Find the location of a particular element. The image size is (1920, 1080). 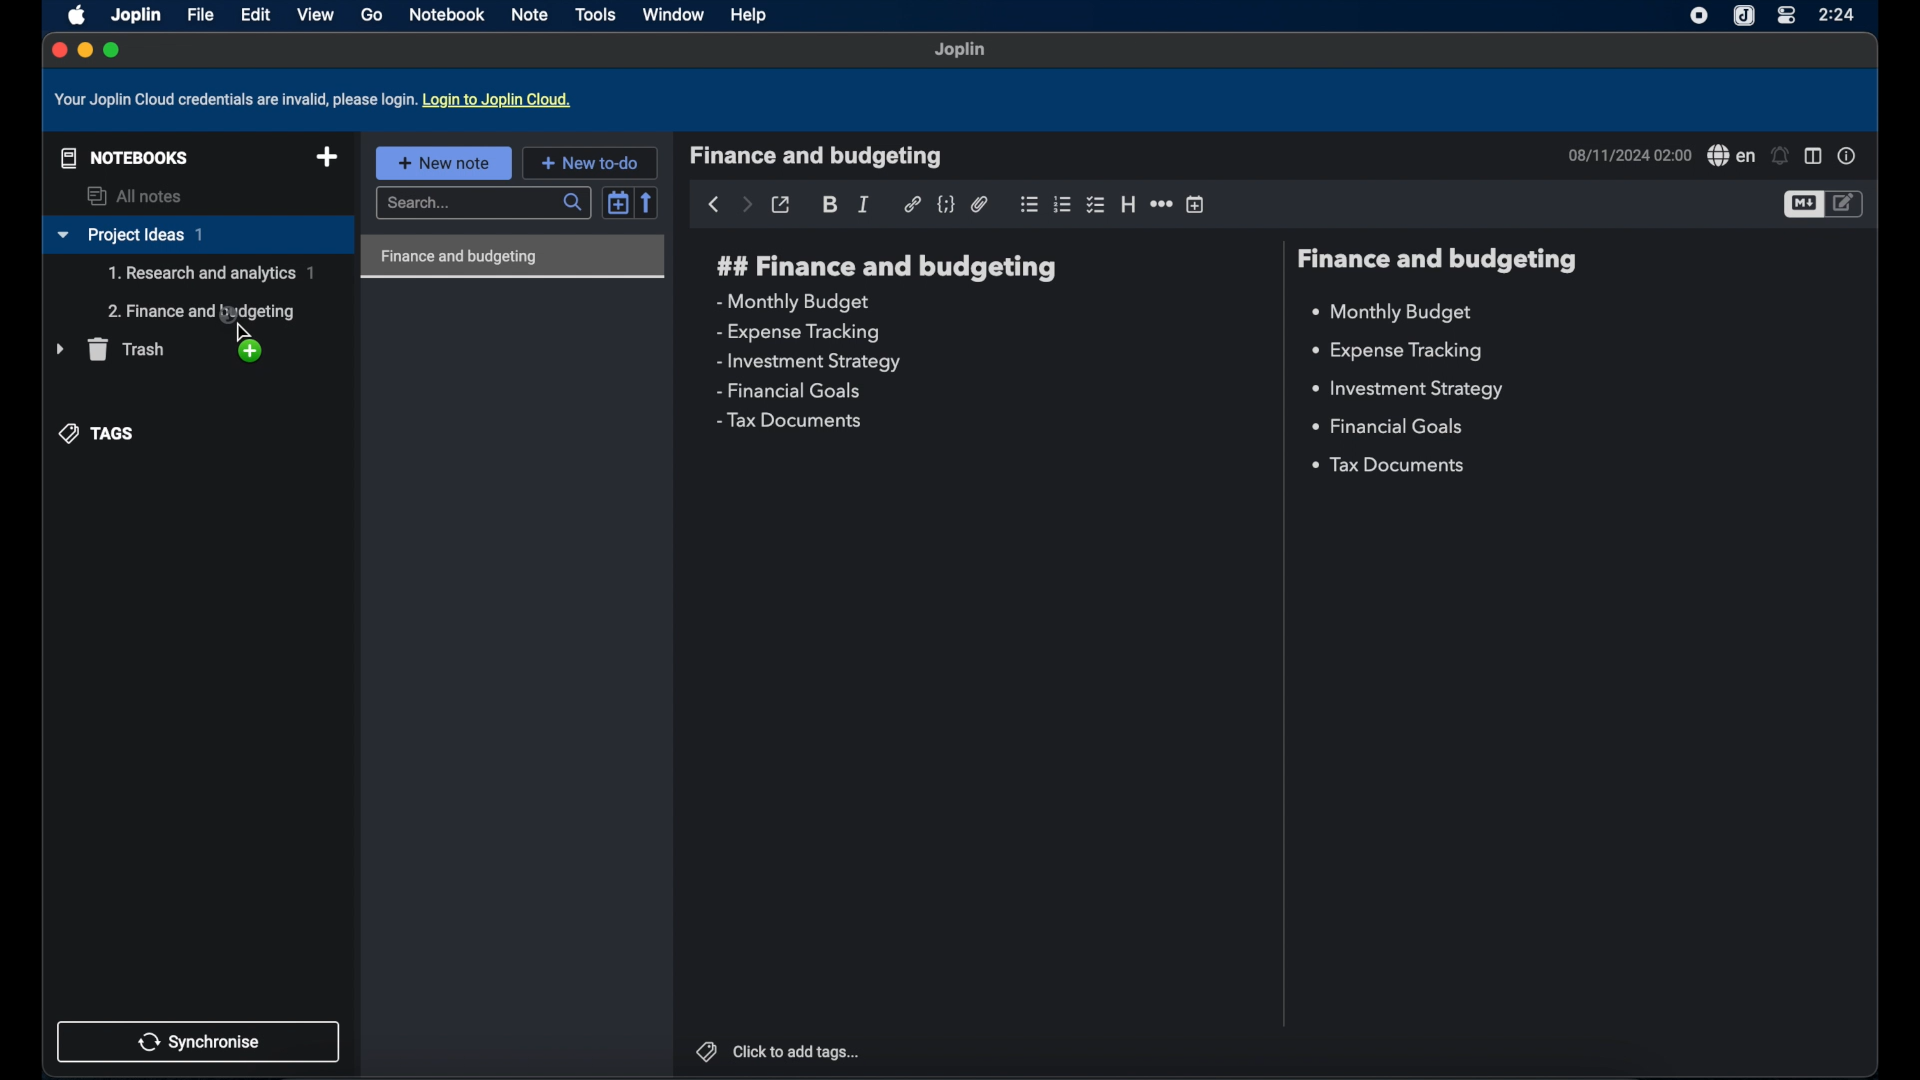

hyperlink is located at coordinates (912, 204).